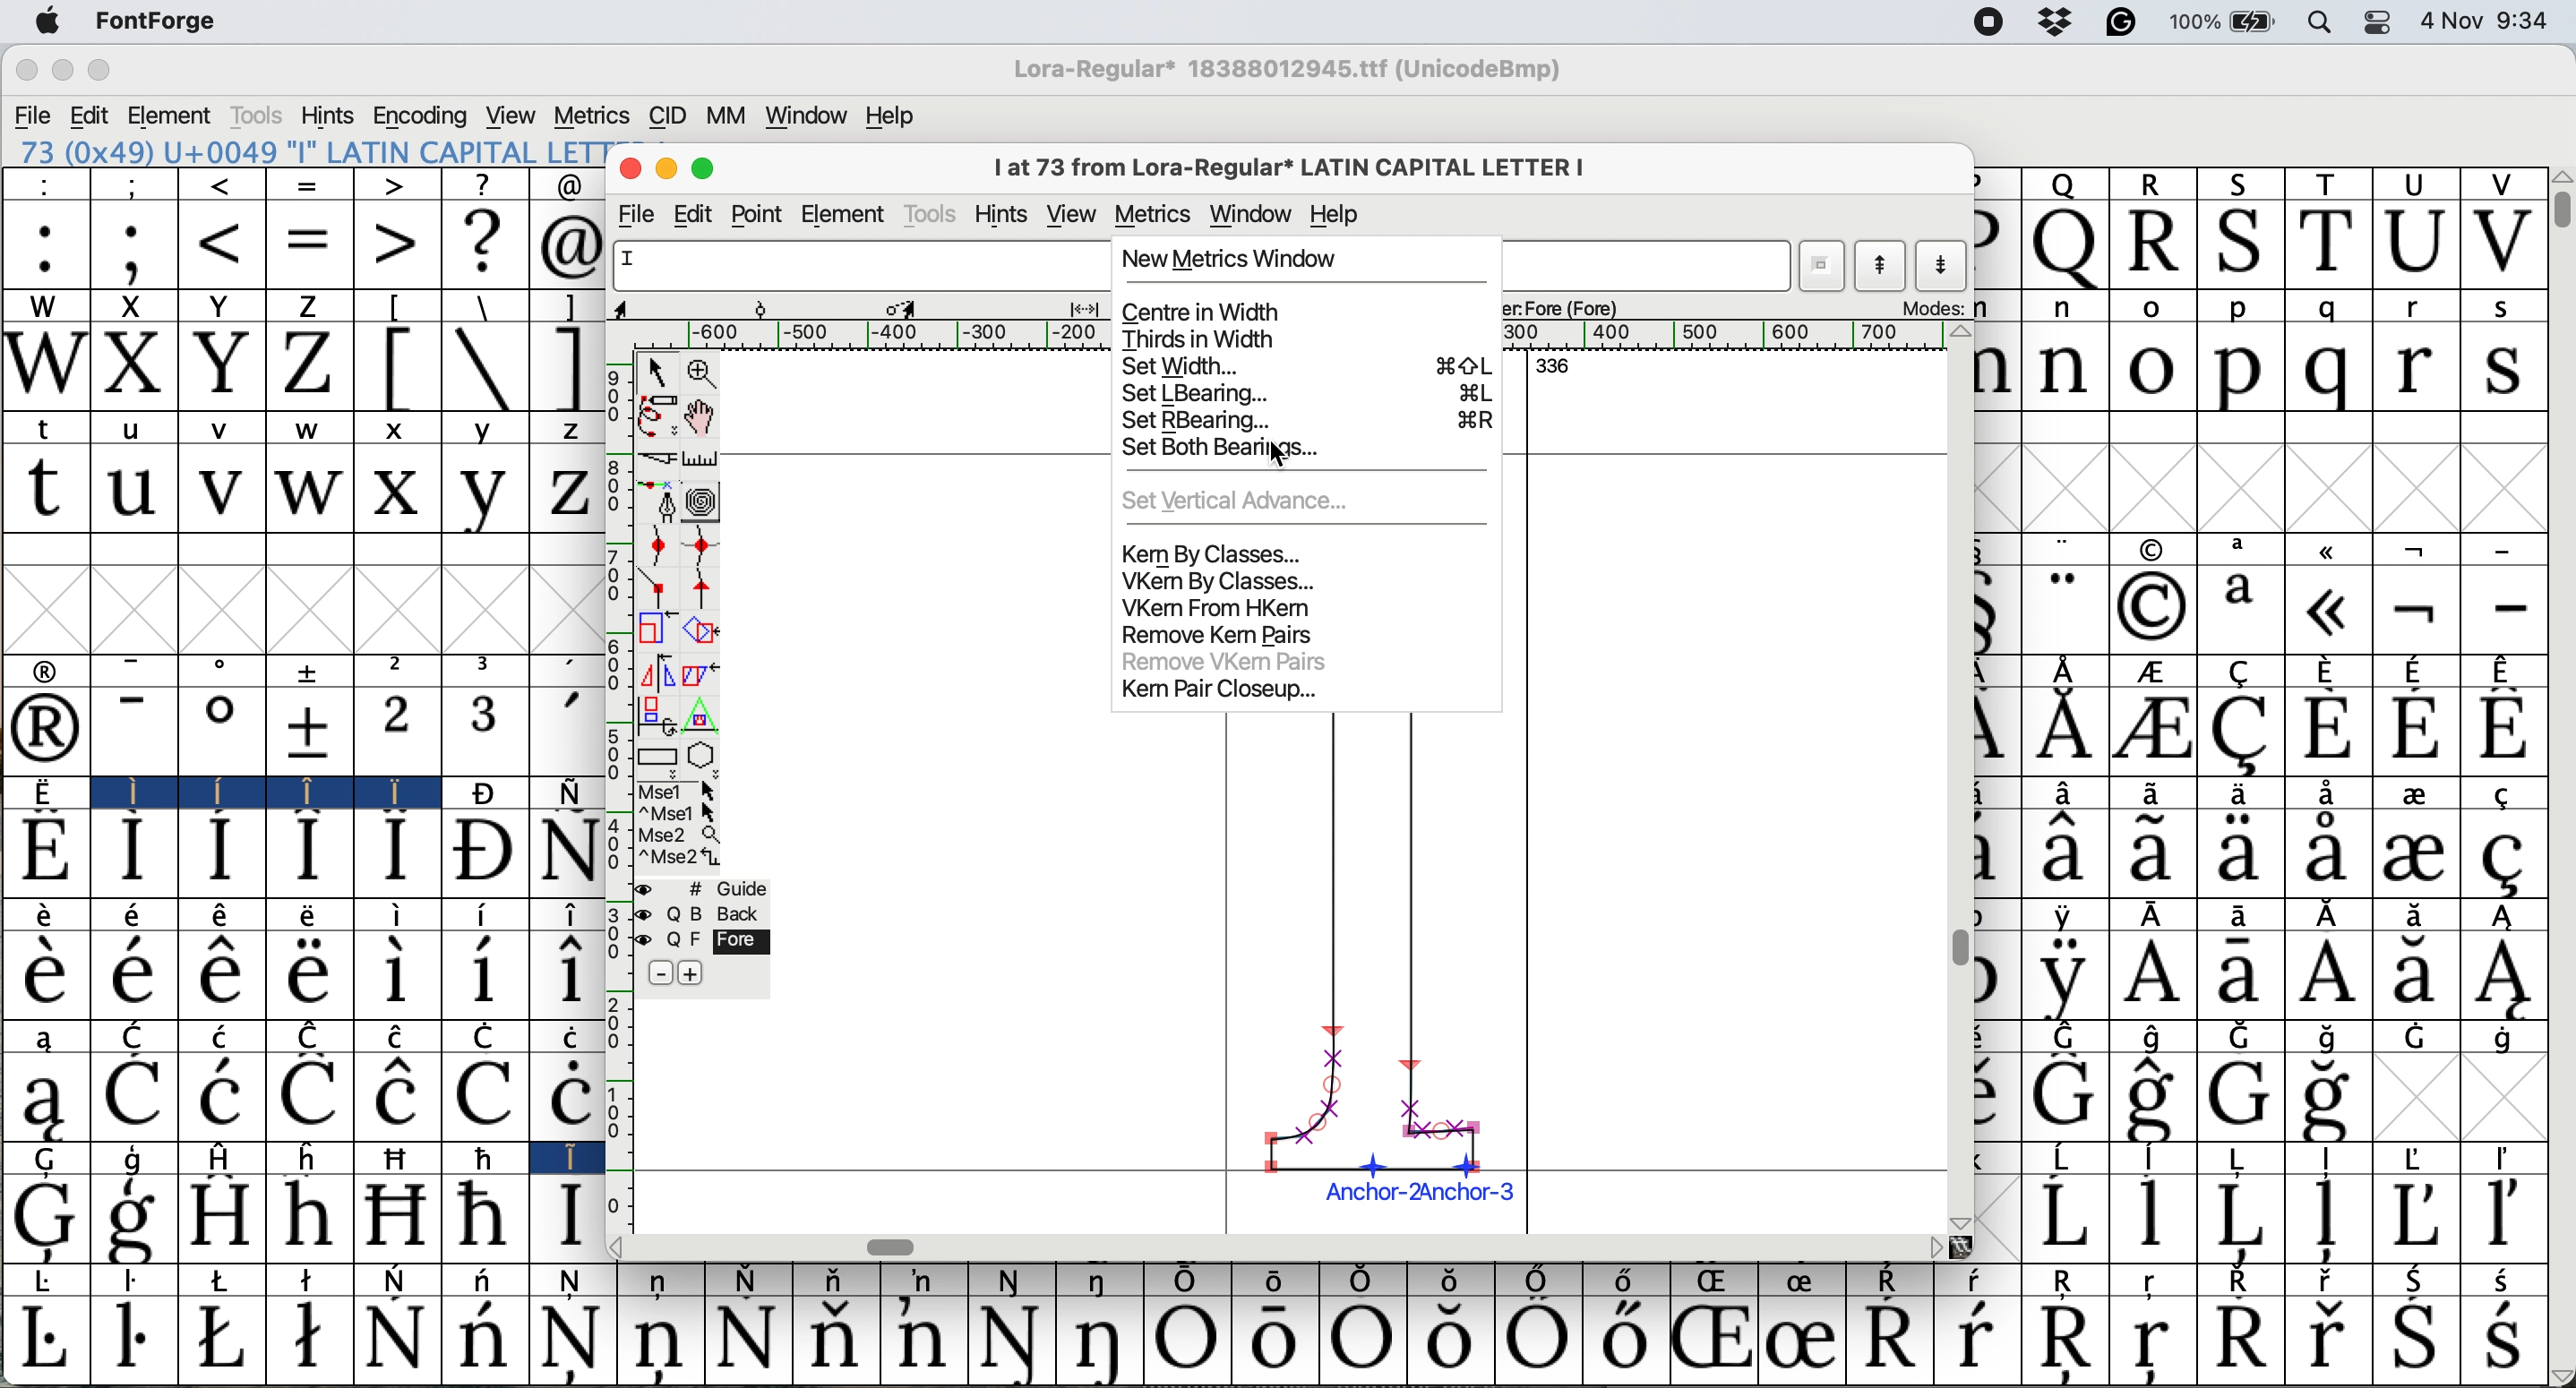 This screenshot has height=1388, width=2576. Describe the element at coordinates (2508, 1279) in the screenshot. I see `Symbol` at that location.